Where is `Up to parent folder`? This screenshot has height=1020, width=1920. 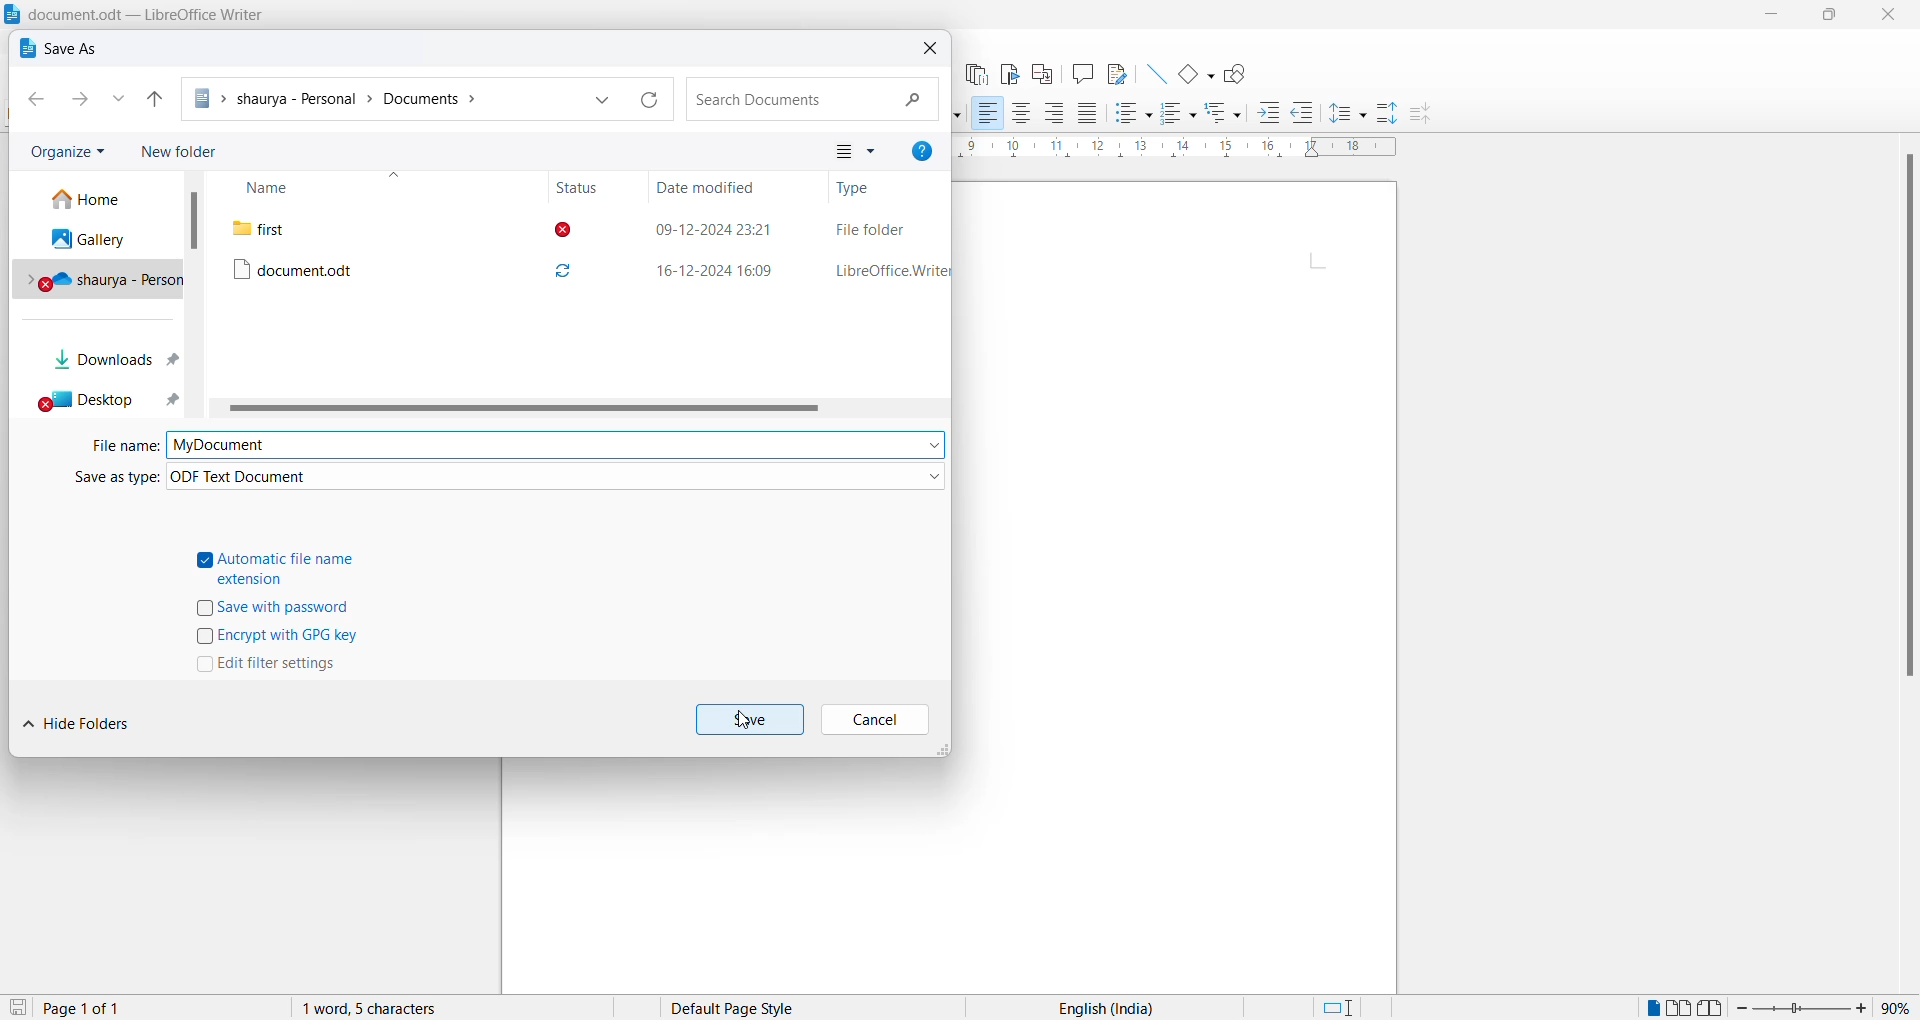
Up to parent folder is located at coordinates (153, 100).